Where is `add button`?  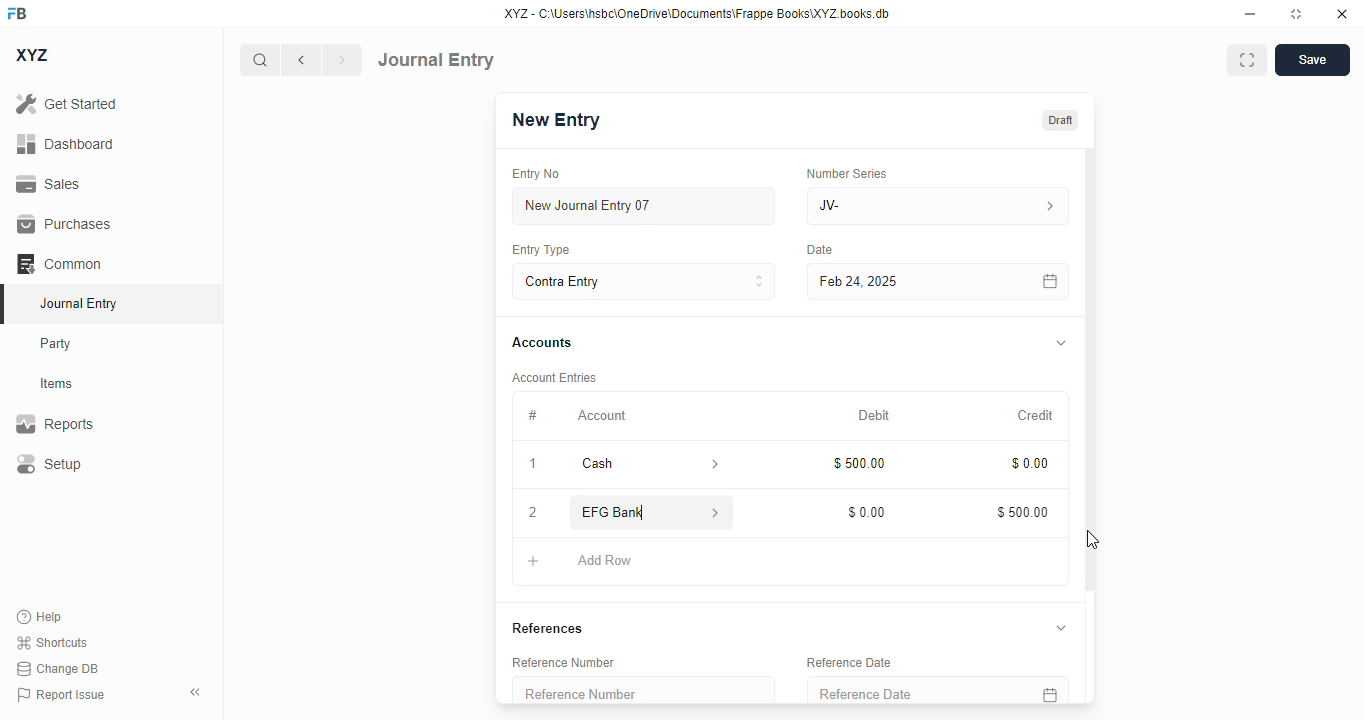 add button is located at coordinates (532, 561).